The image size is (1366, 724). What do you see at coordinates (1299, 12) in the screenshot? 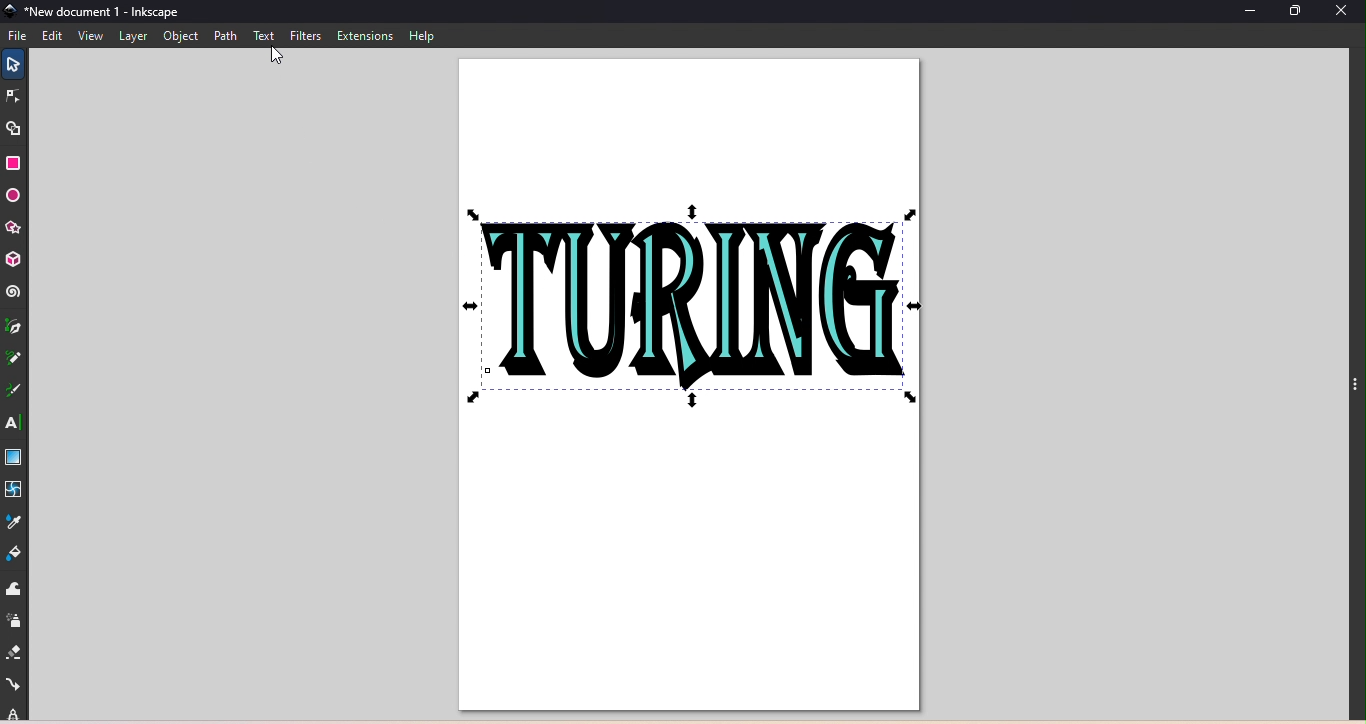
I see `Maximize` at bounding box center [1299, 12].